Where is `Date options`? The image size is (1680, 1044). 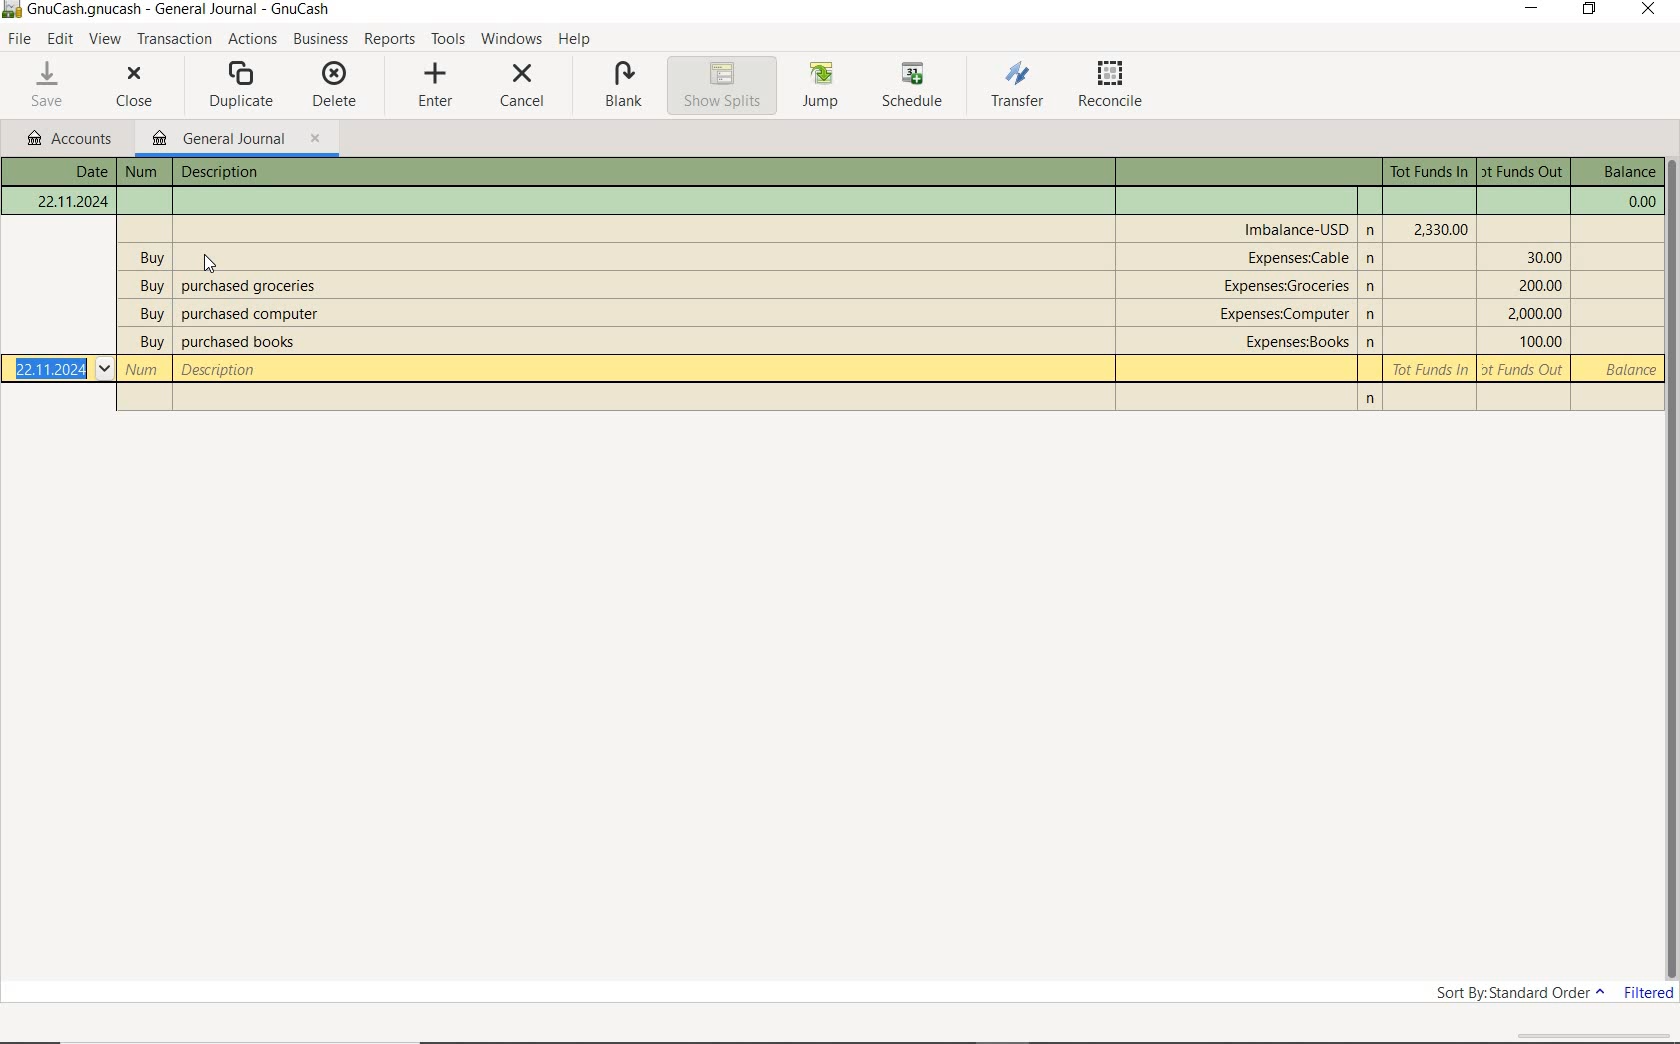 Date options is located at coordinates (104, 368).